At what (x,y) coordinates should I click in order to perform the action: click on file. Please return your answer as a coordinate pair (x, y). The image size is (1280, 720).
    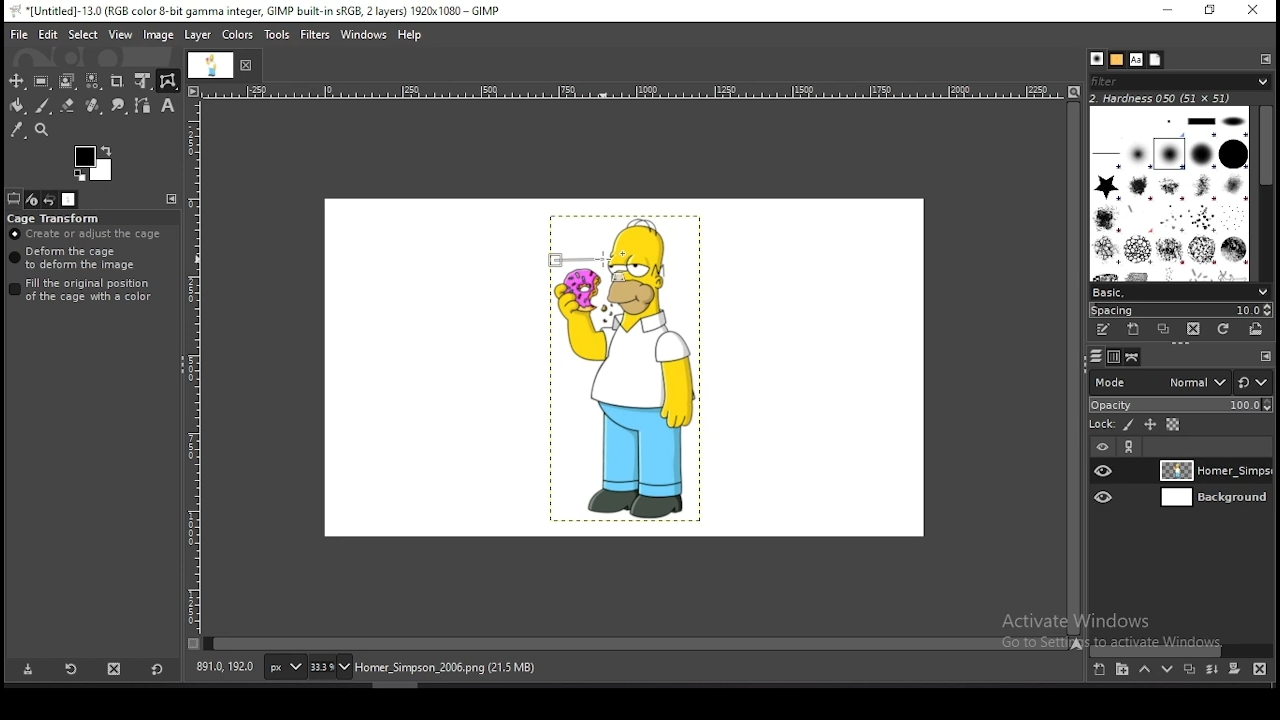
    Looking at the image, I should click on (19, 33).